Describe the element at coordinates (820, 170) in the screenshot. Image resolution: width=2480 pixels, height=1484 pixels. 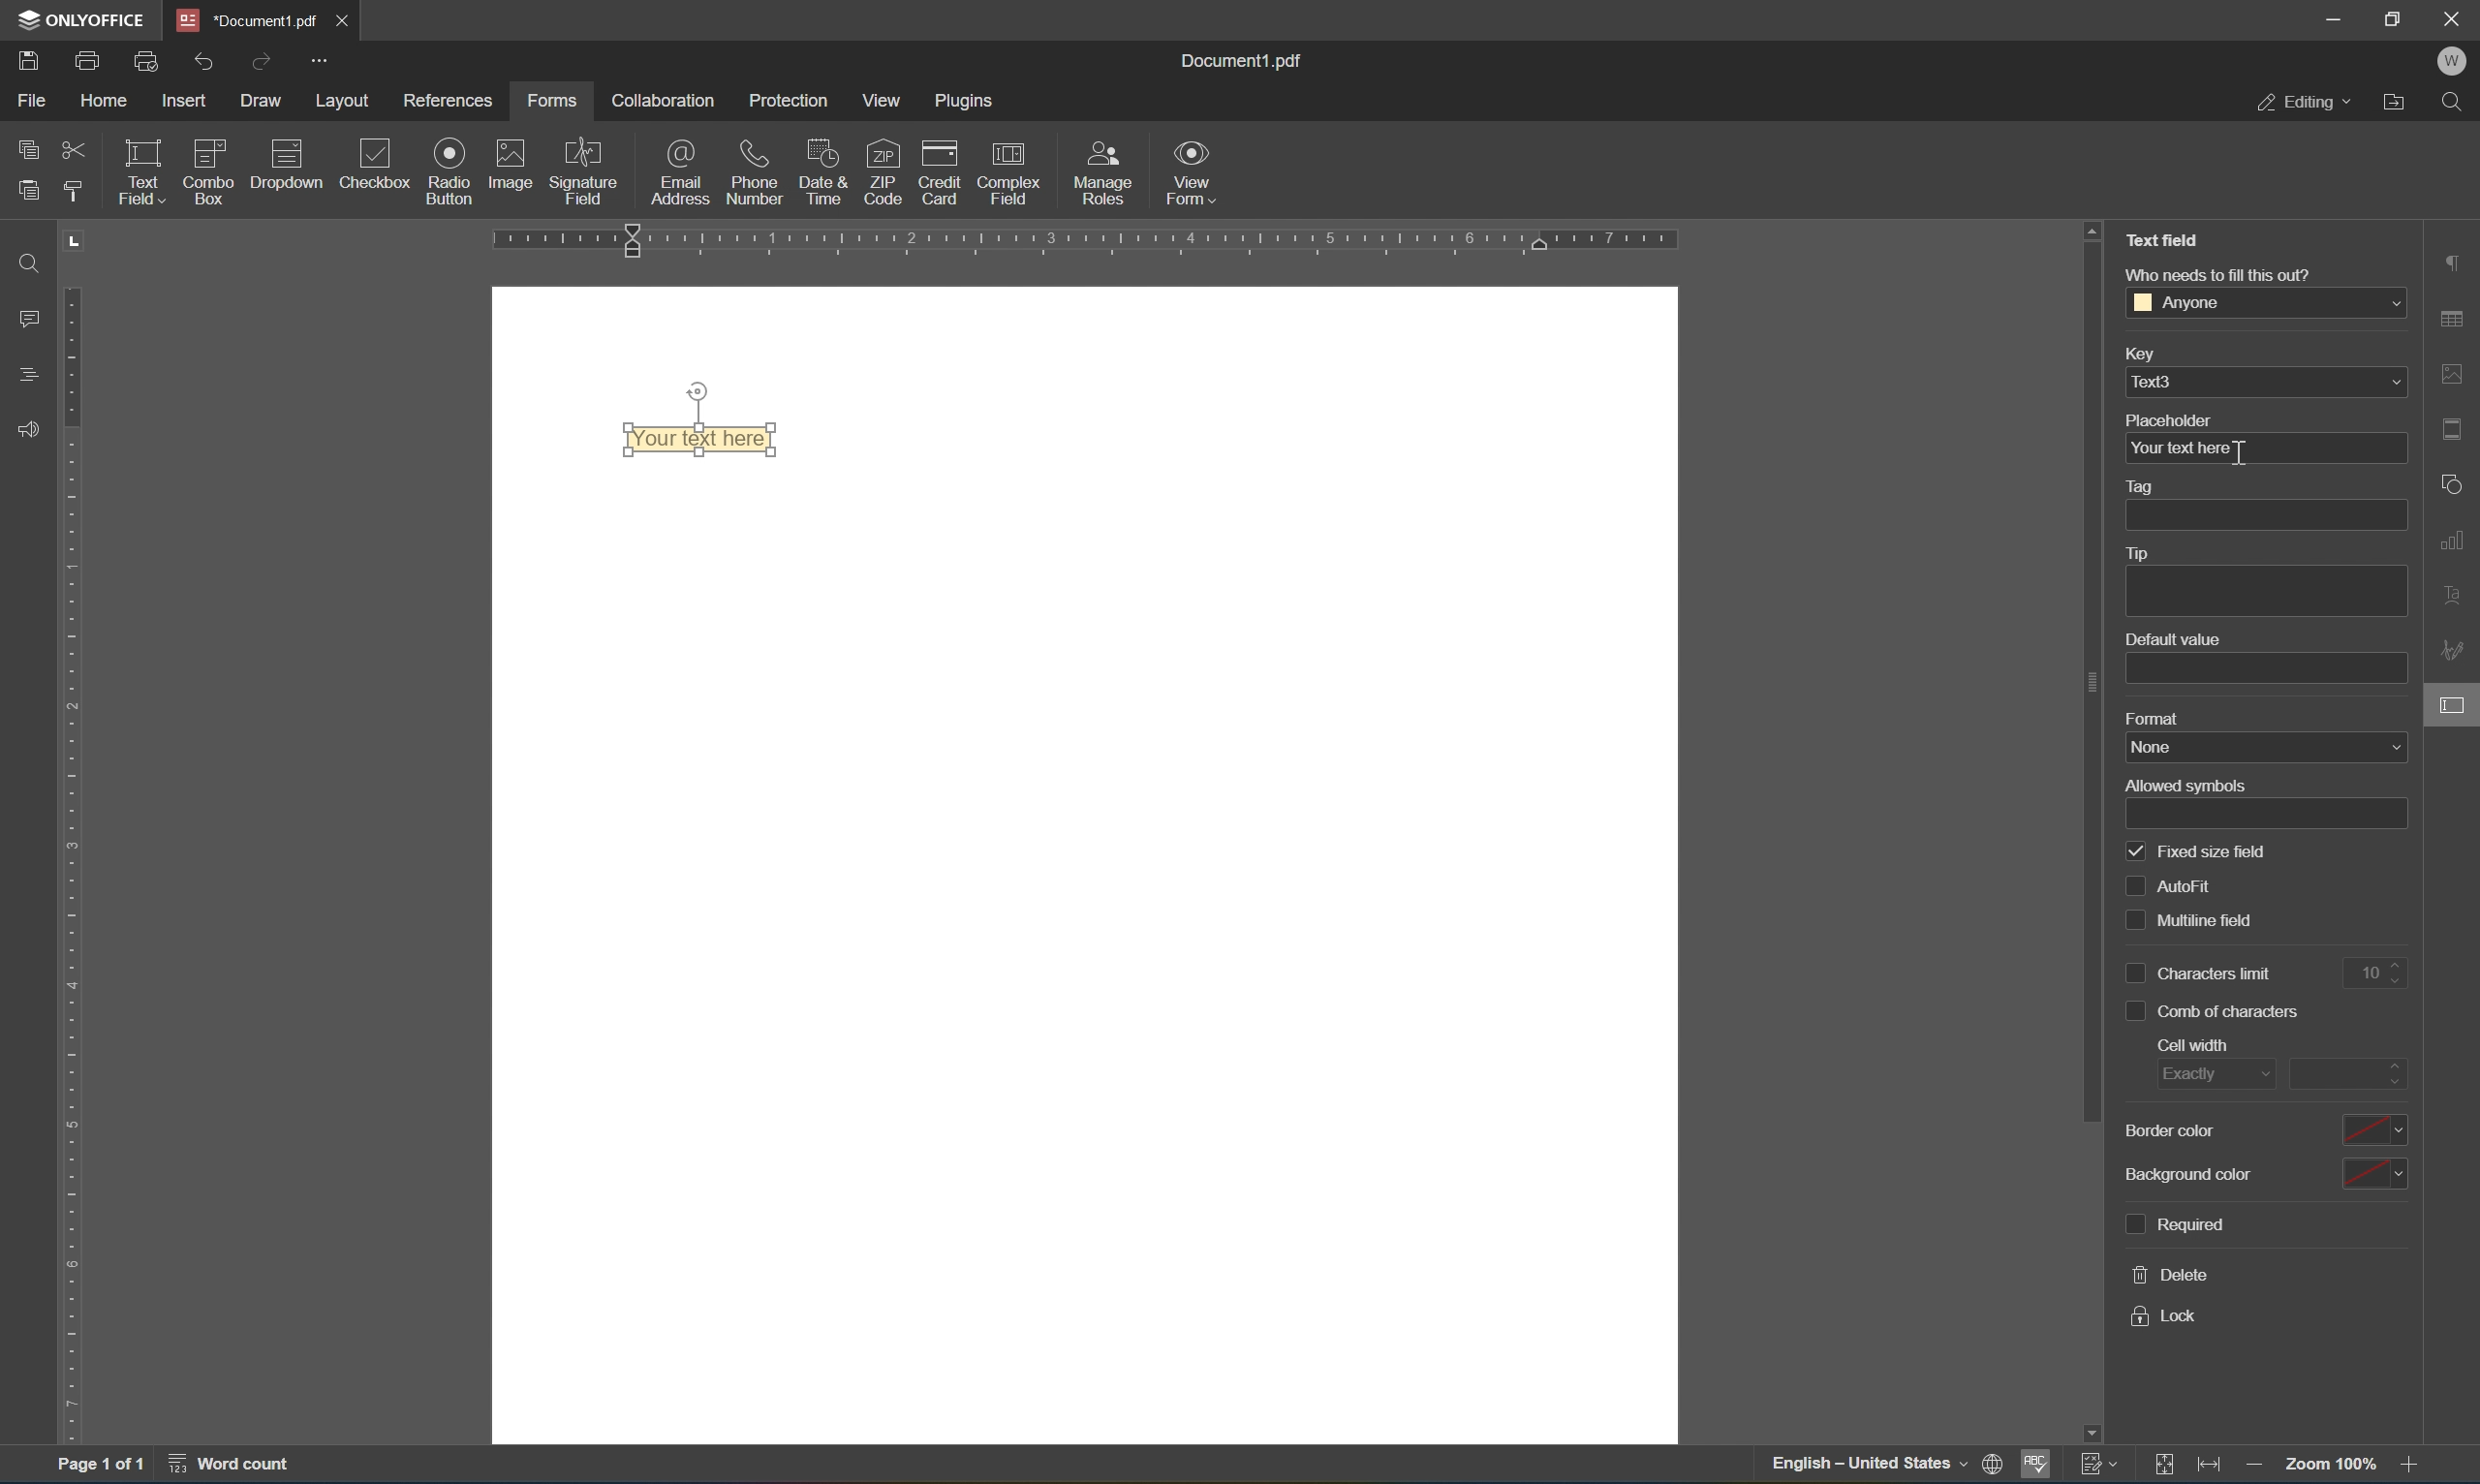
I see `date & time` at that location.